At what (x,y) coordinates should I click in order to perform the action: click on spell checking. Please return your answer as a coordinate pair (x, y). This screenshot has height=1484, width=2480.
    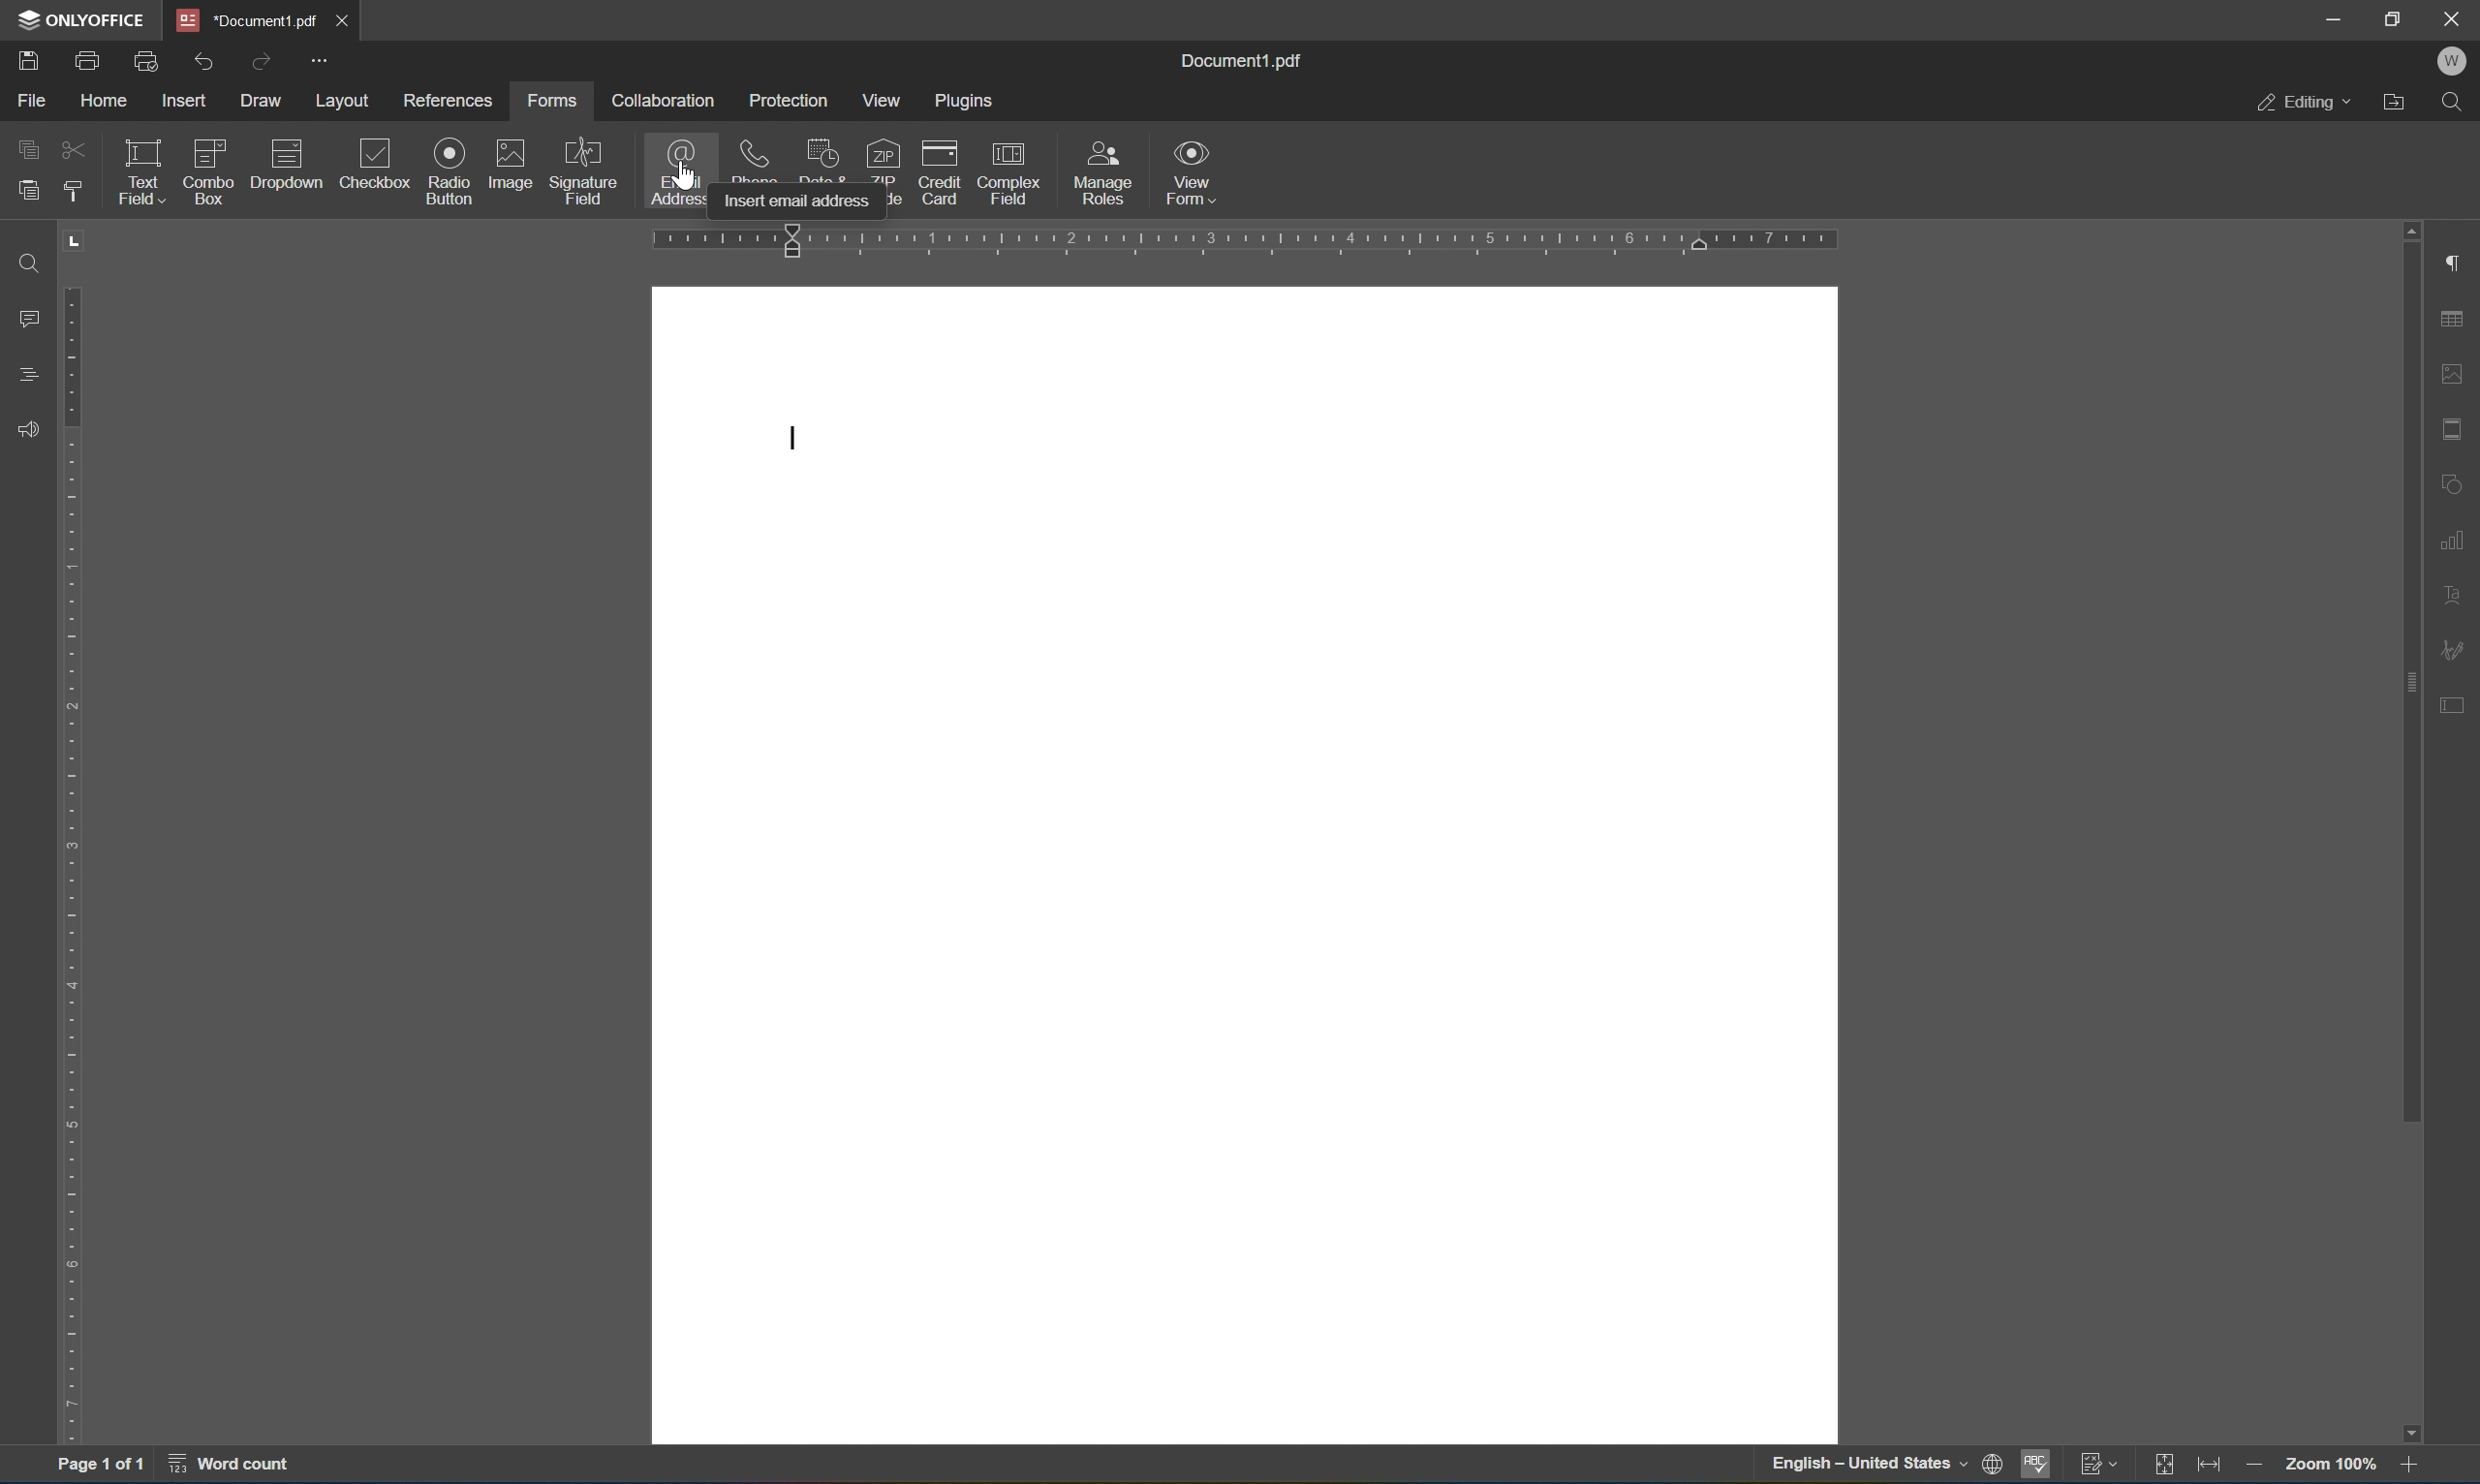
    Looking at the image, I should click on (2037, 1467).